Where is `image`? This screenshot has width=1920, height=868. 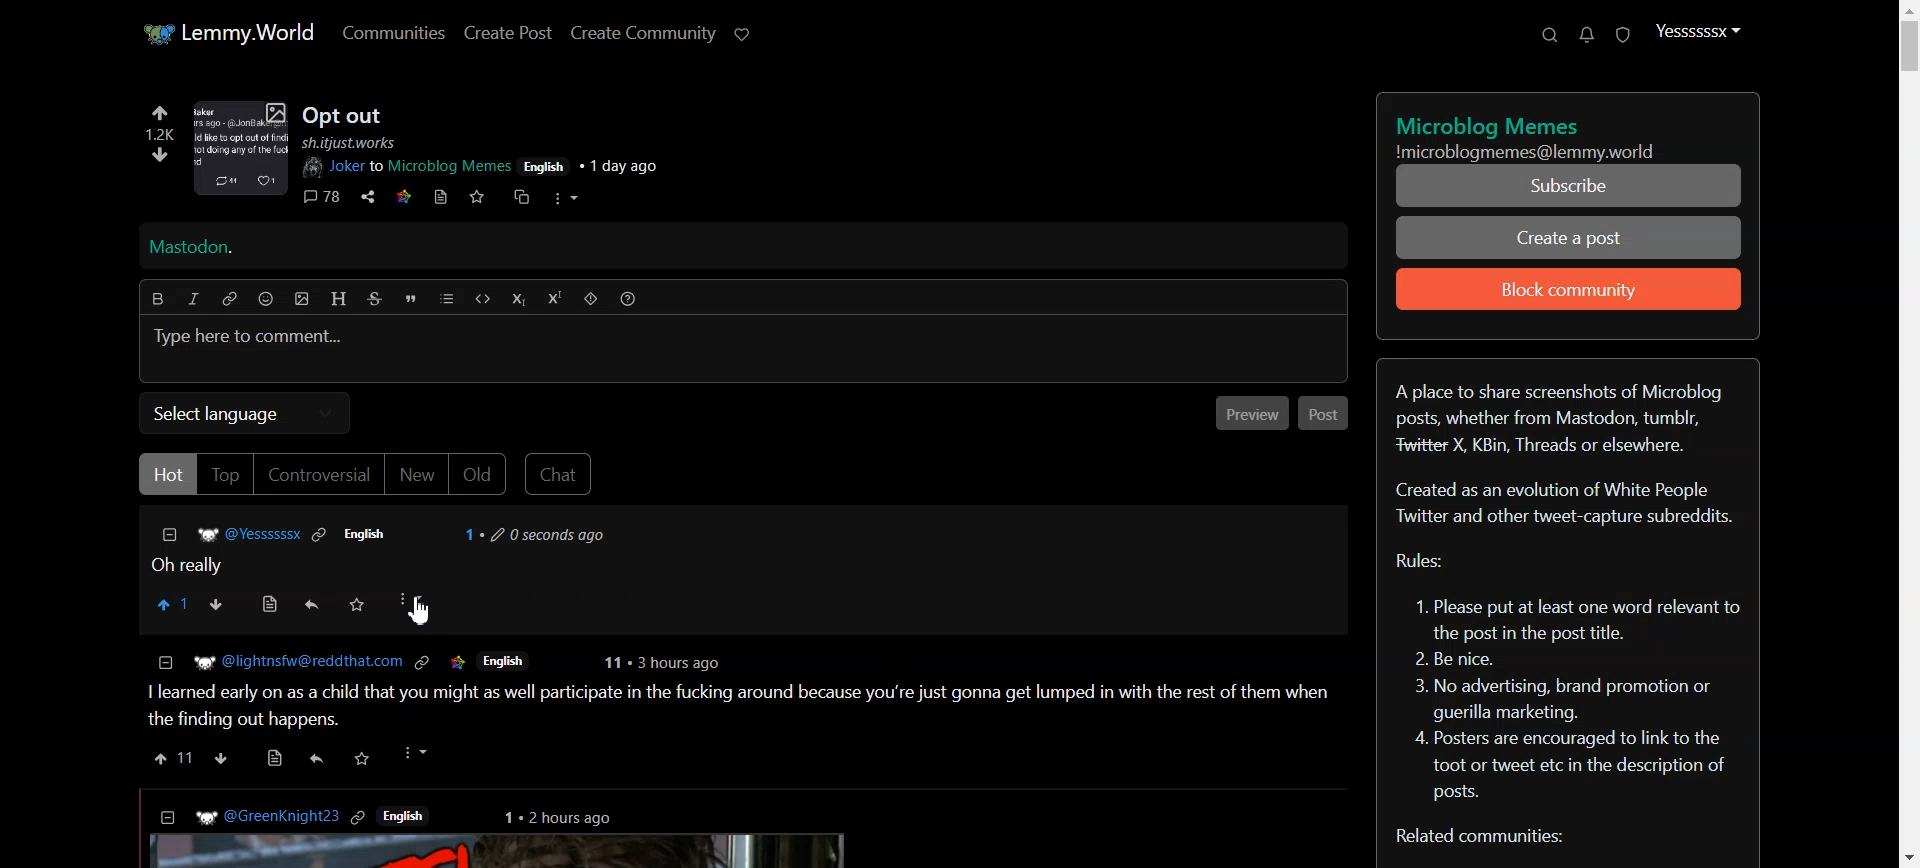 image is located at coordinates (242, 150).